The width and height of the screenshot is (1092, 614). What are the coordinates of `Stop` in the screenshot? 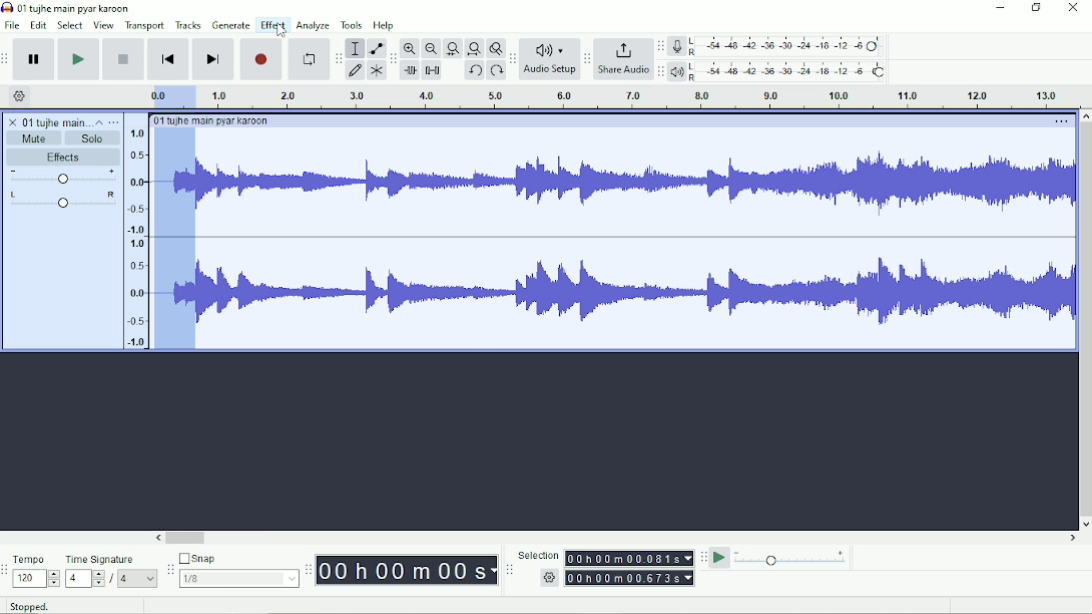 It's located at (125, 58).